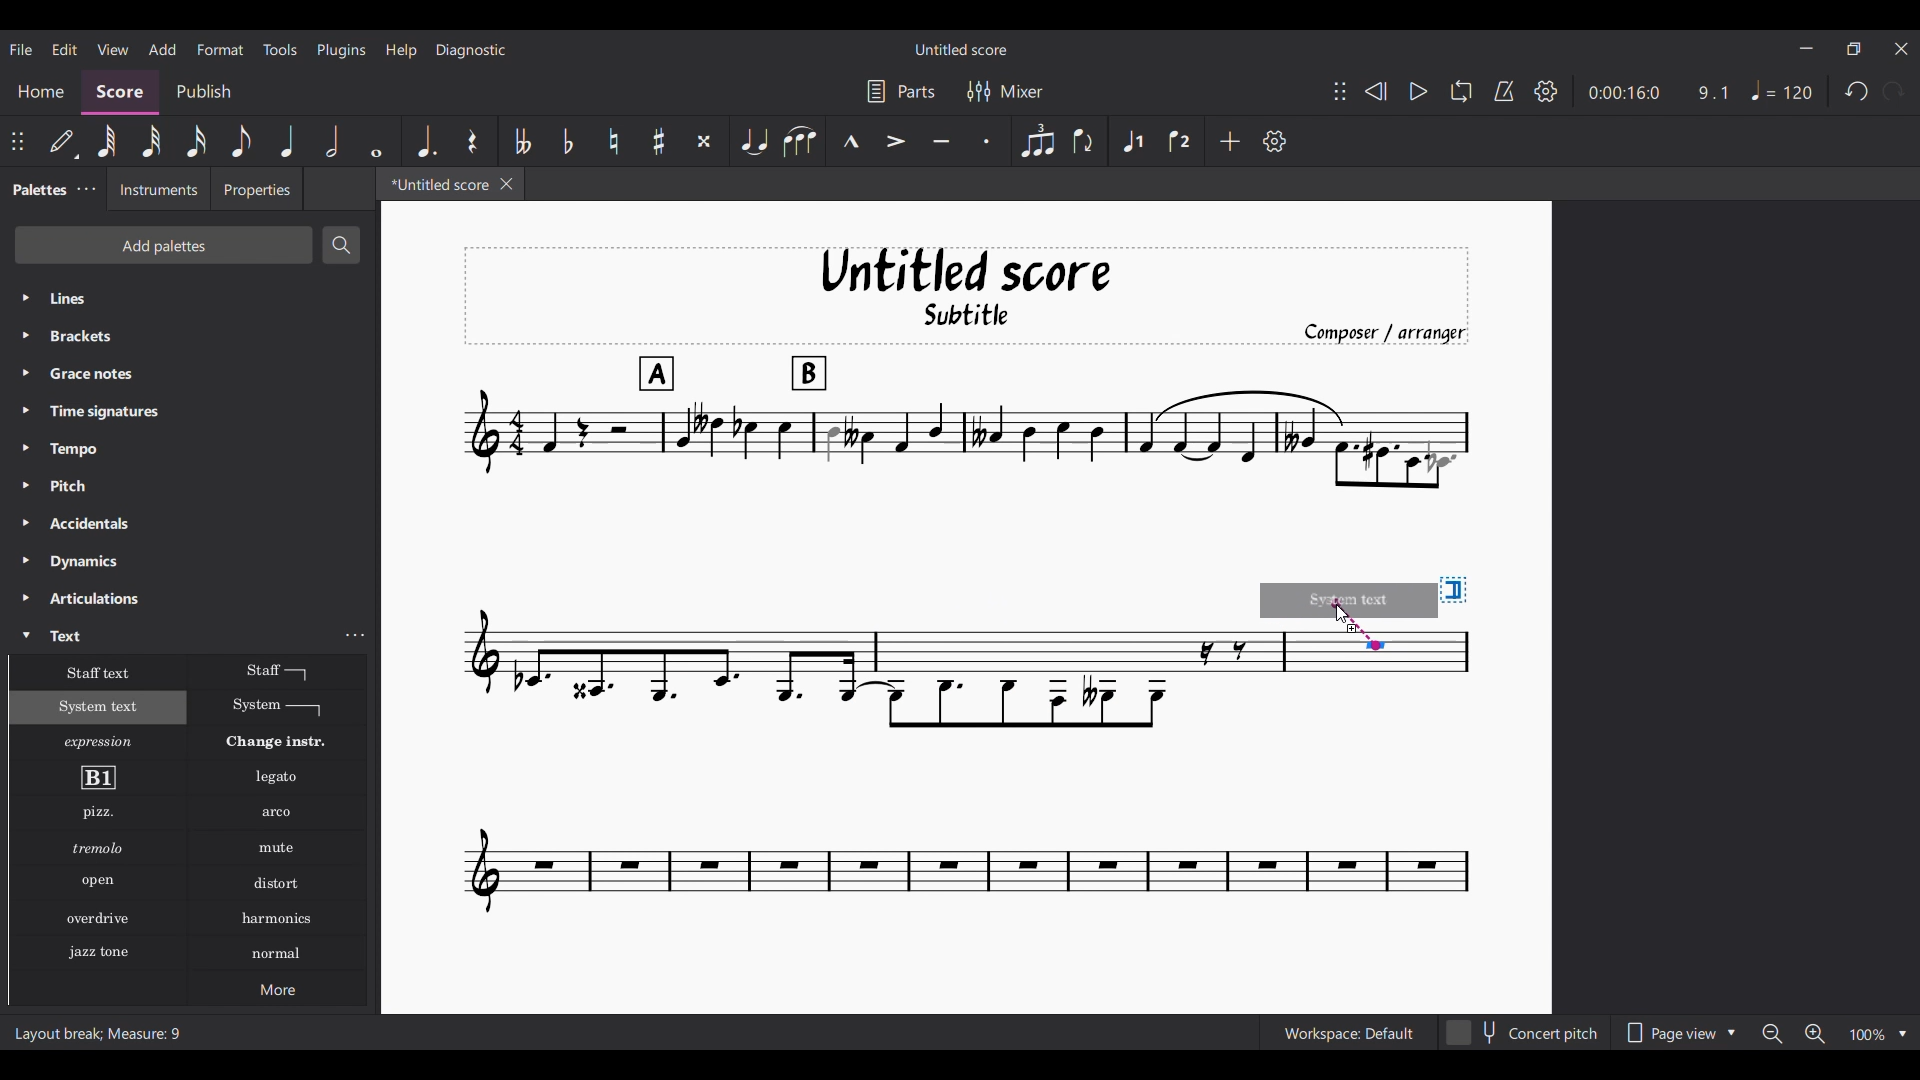  Describe the element at coordinates (520, 141) in the screenshot. I see `Toggle double flat` at that location.